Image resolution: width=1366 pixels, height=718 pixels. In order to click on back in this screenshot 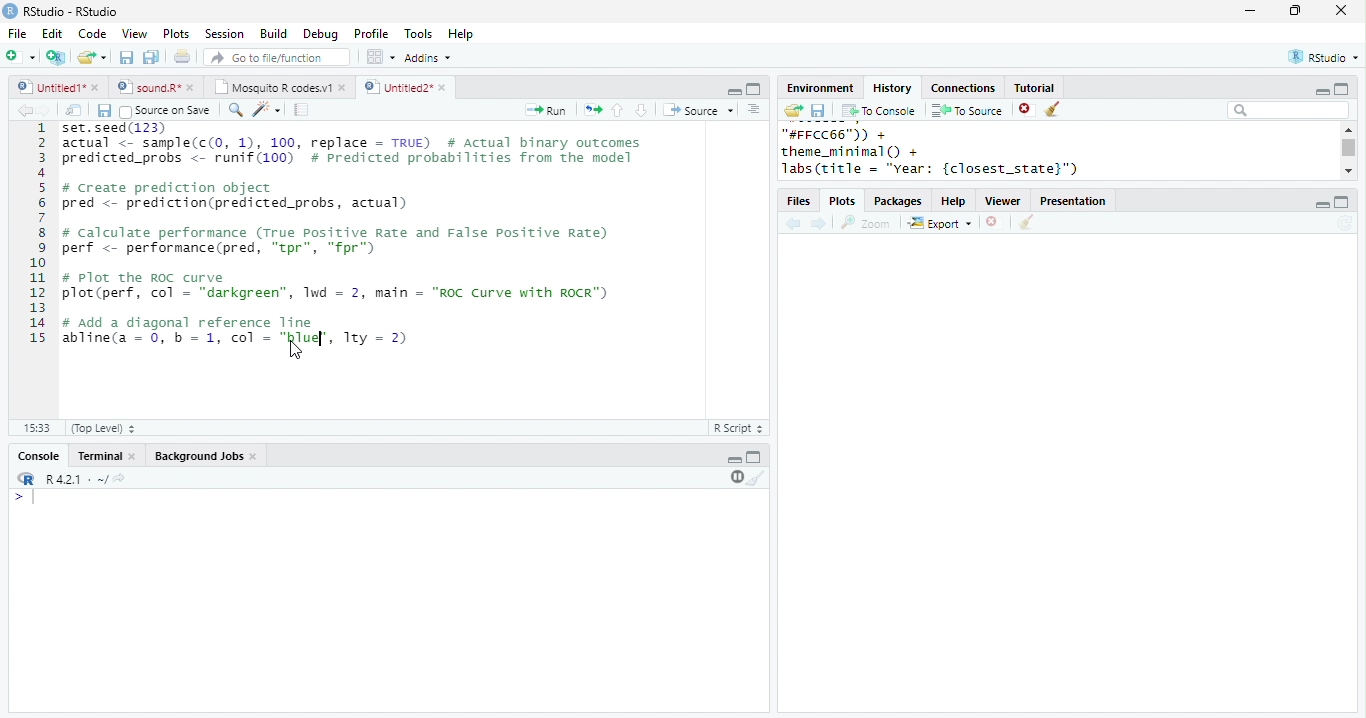, I will do `click(793, 225)`.